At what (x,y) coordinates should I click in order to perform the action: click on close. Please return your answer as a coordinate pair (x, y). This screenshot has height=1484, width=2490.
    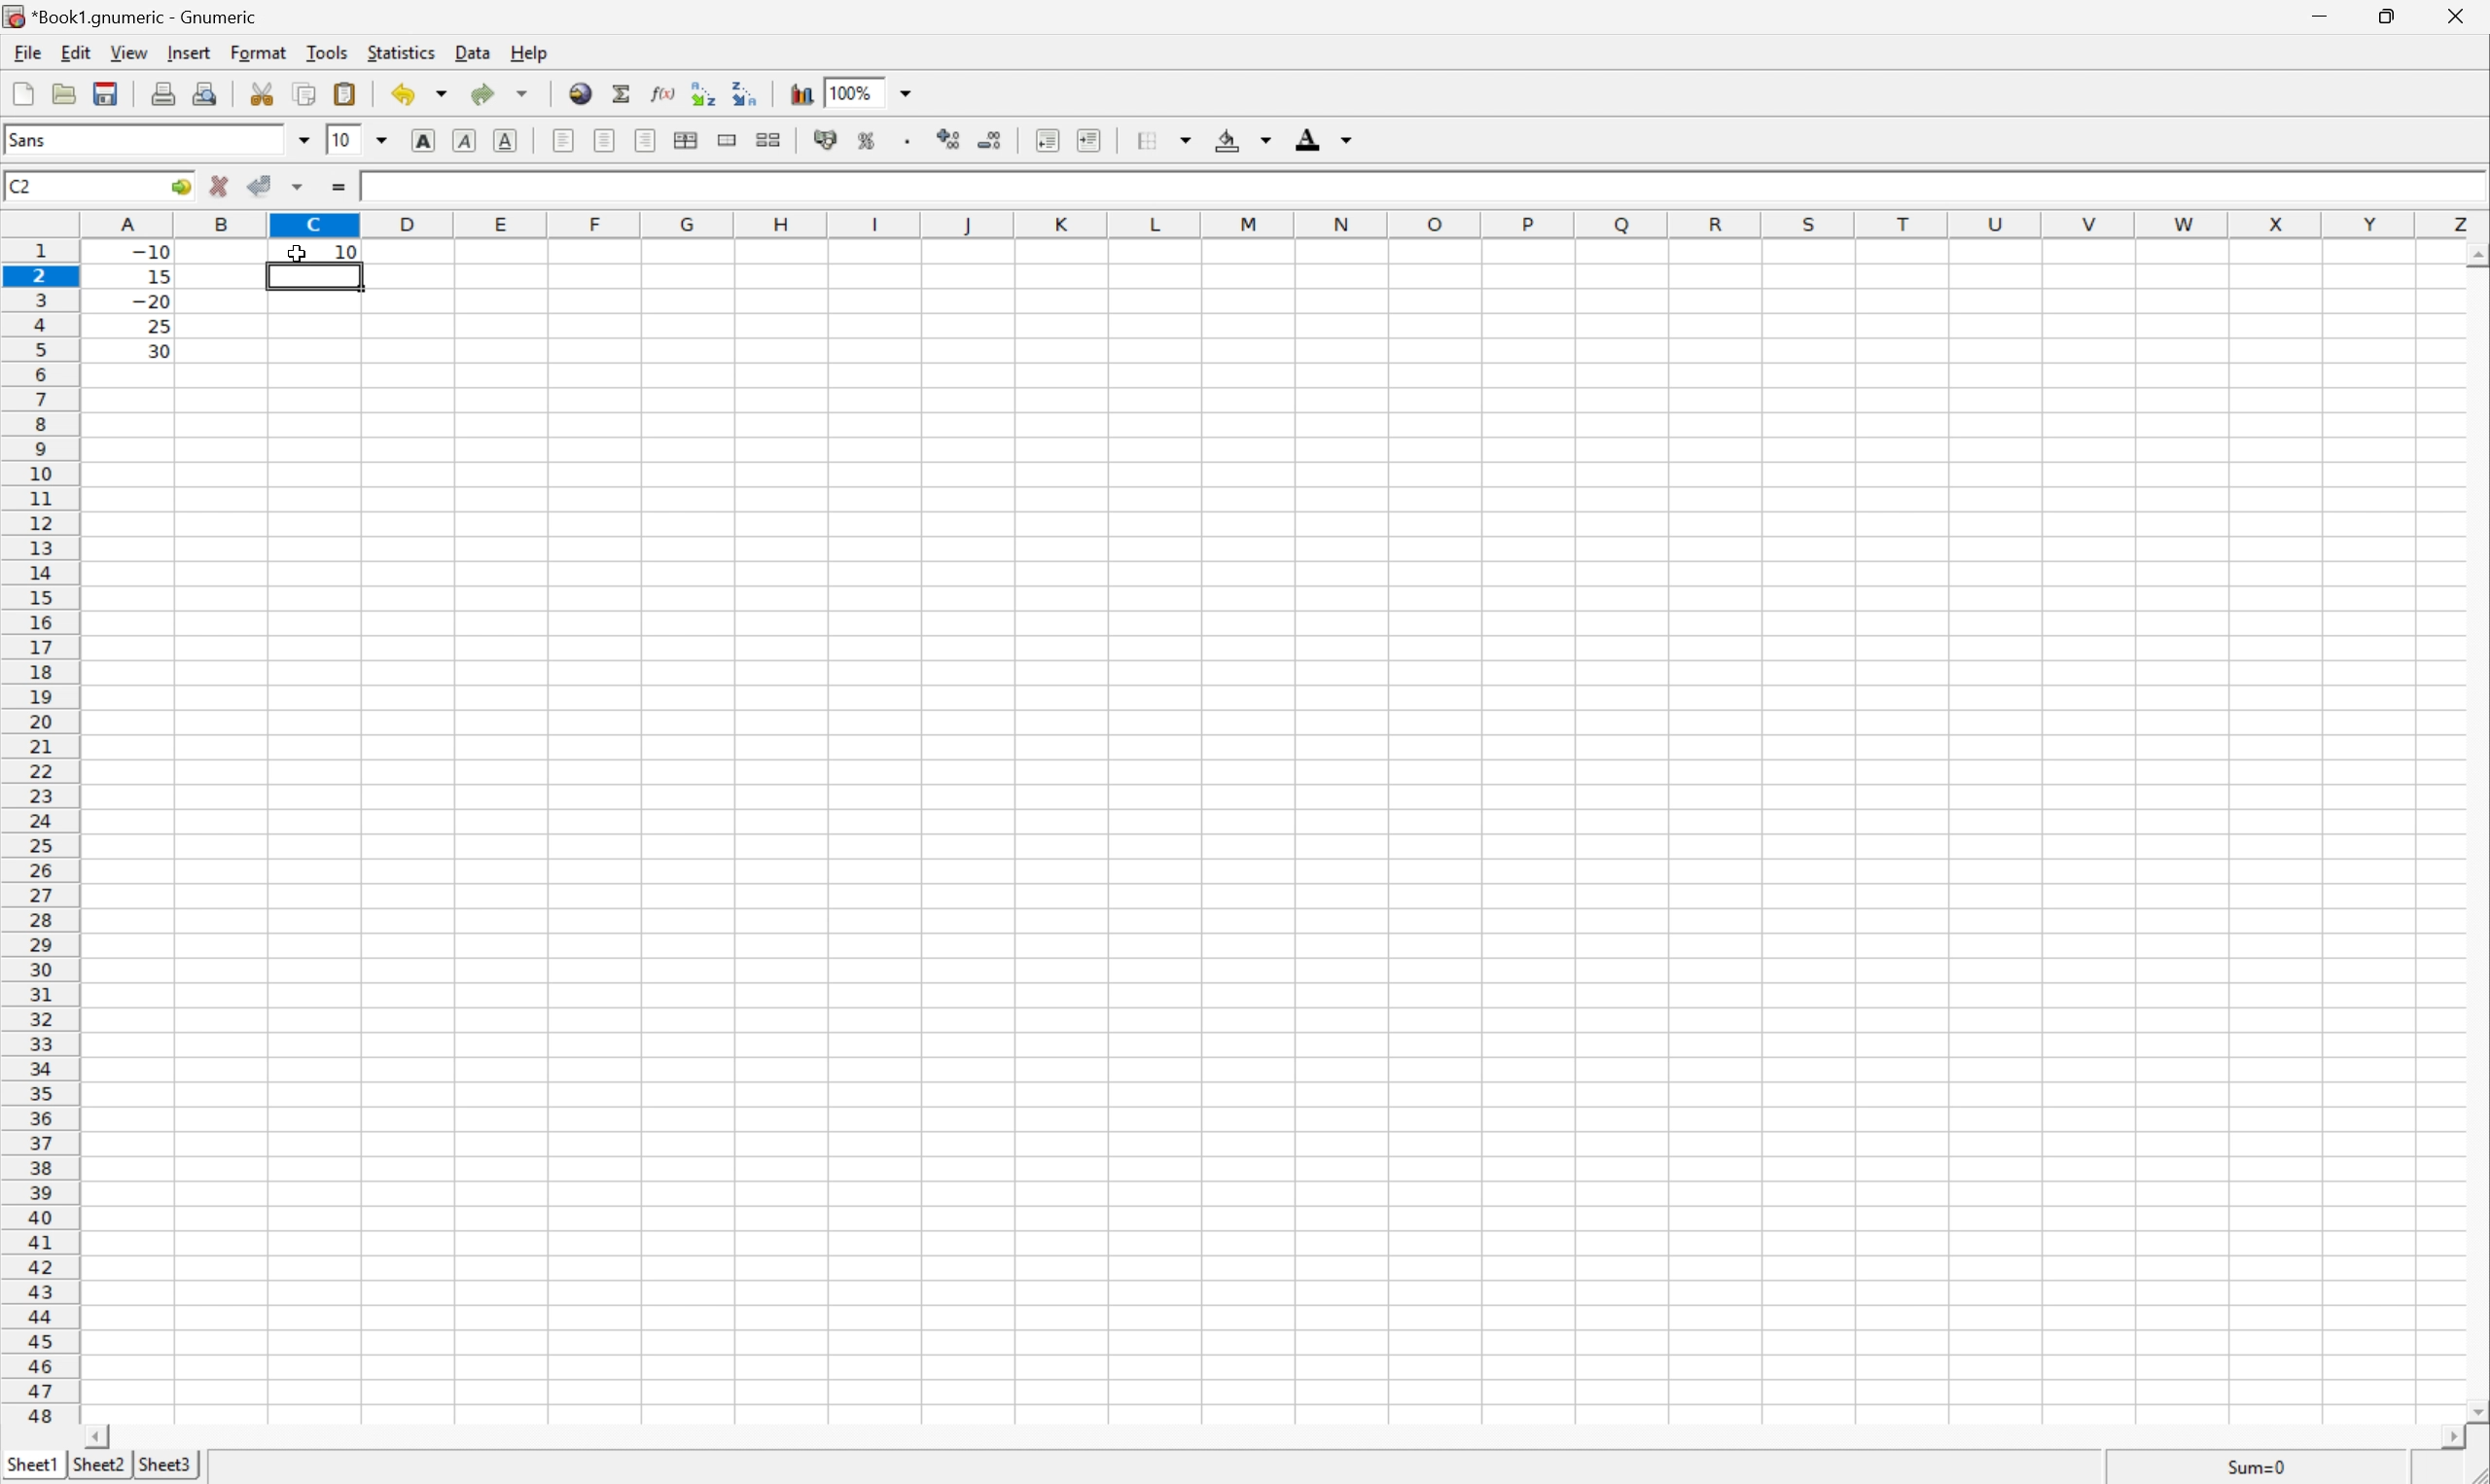
    Looking at the image, I should click on (2453, 19).